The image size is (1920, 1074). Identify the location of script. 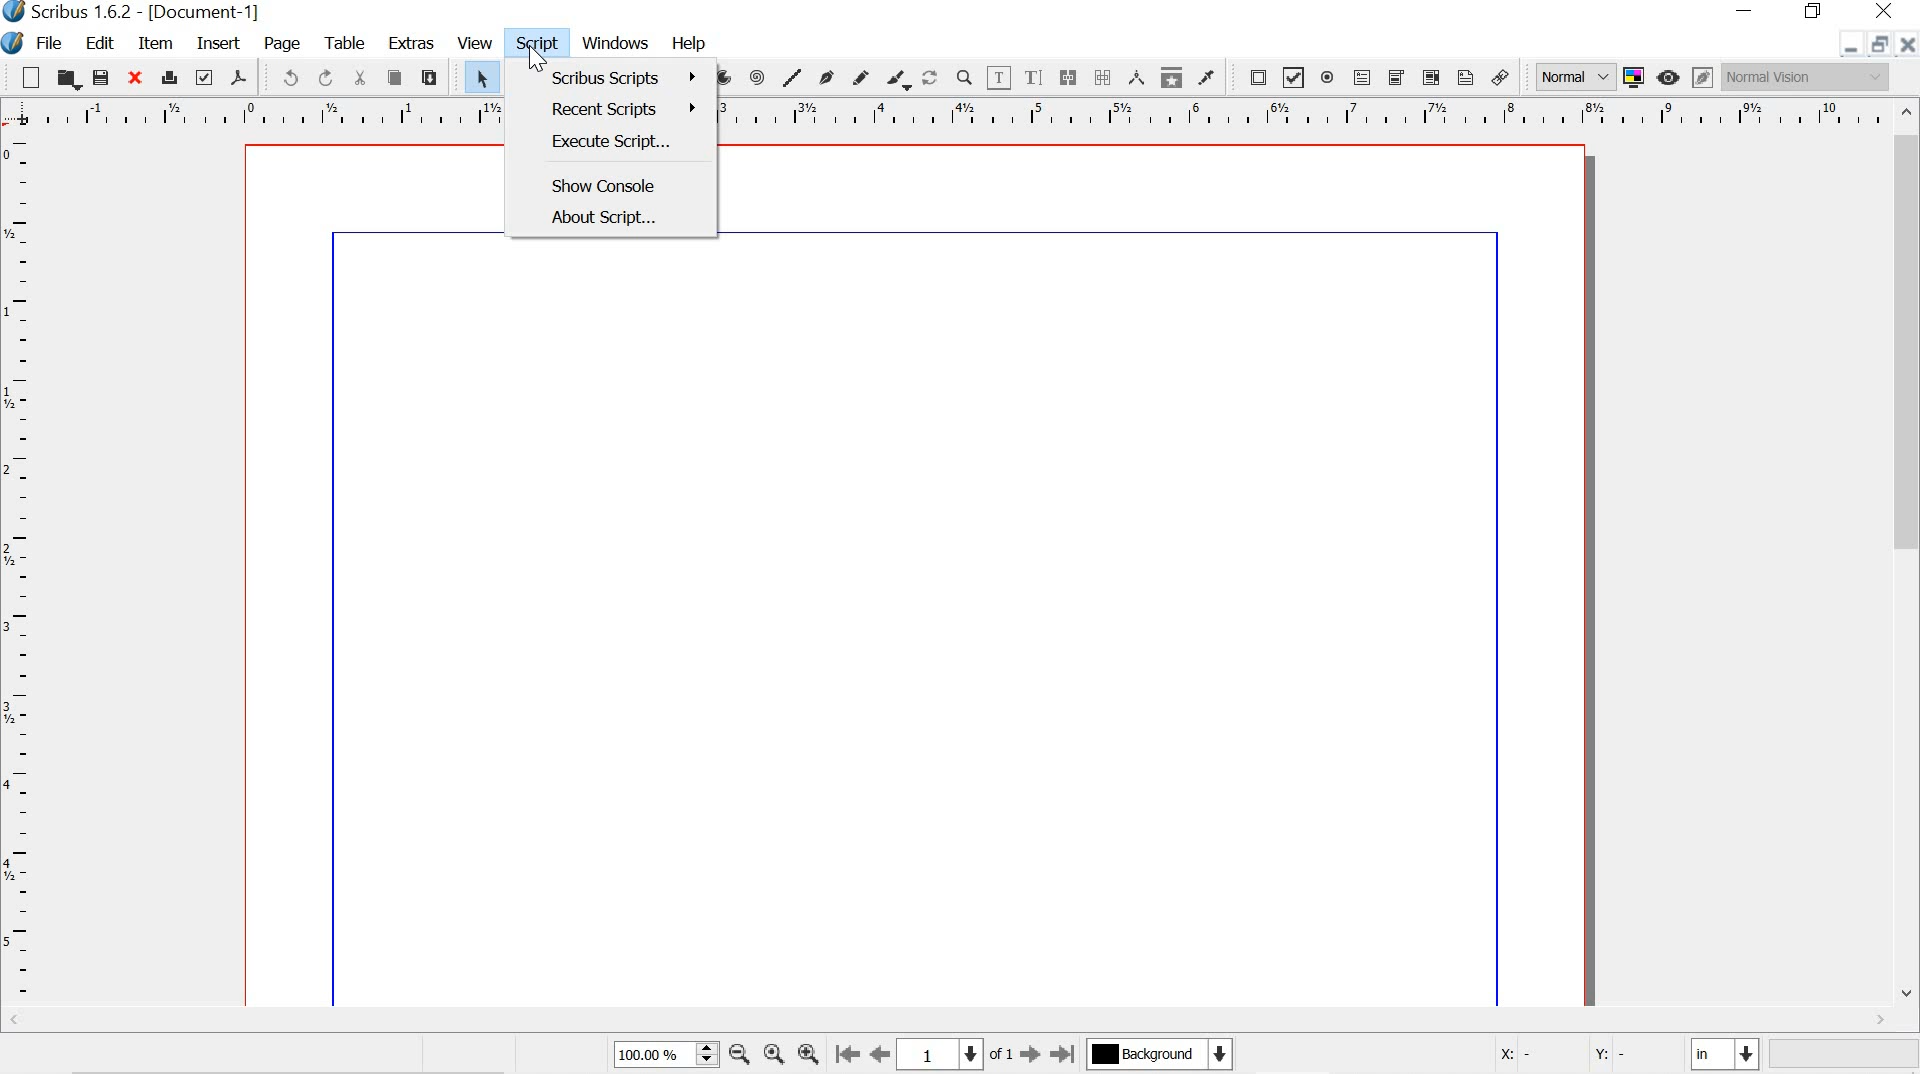
(538, 43).